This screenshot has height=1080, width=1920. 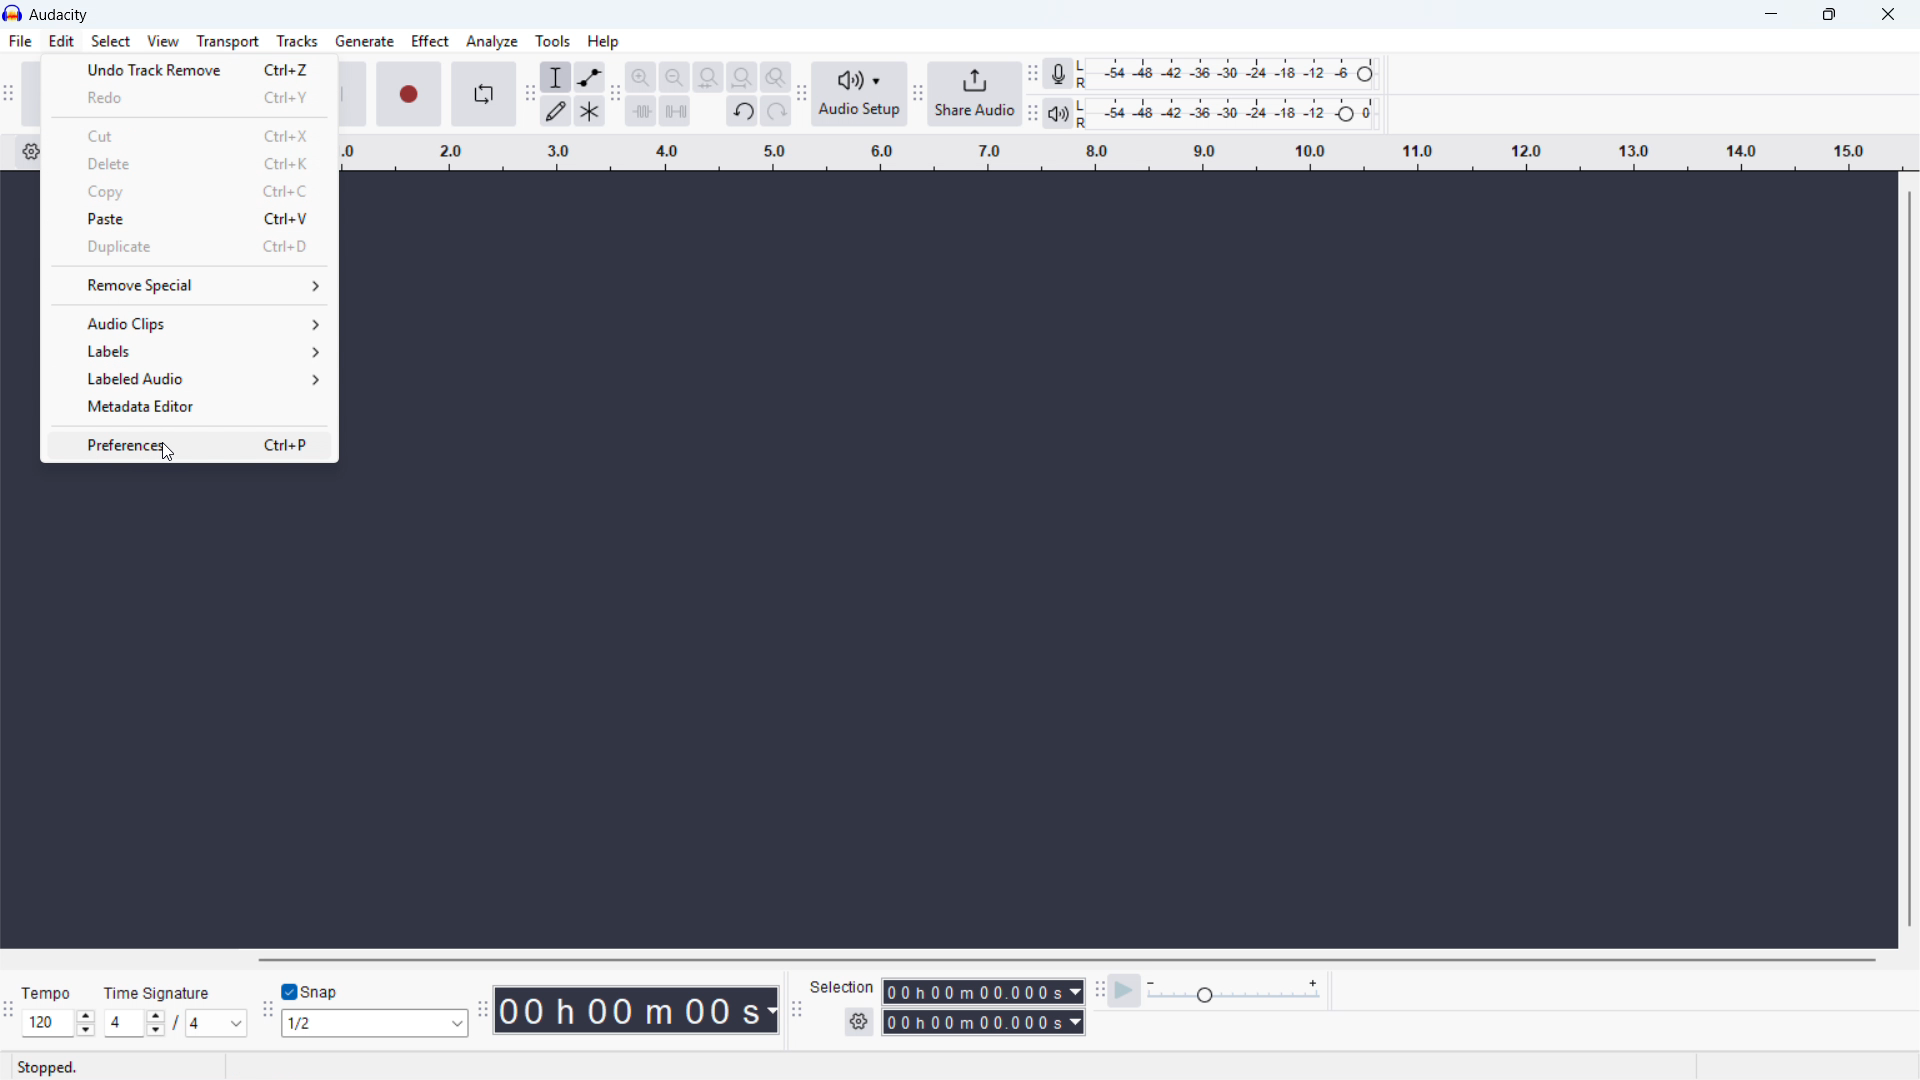 I want to click on minimize, so click(x=1770, y=15).